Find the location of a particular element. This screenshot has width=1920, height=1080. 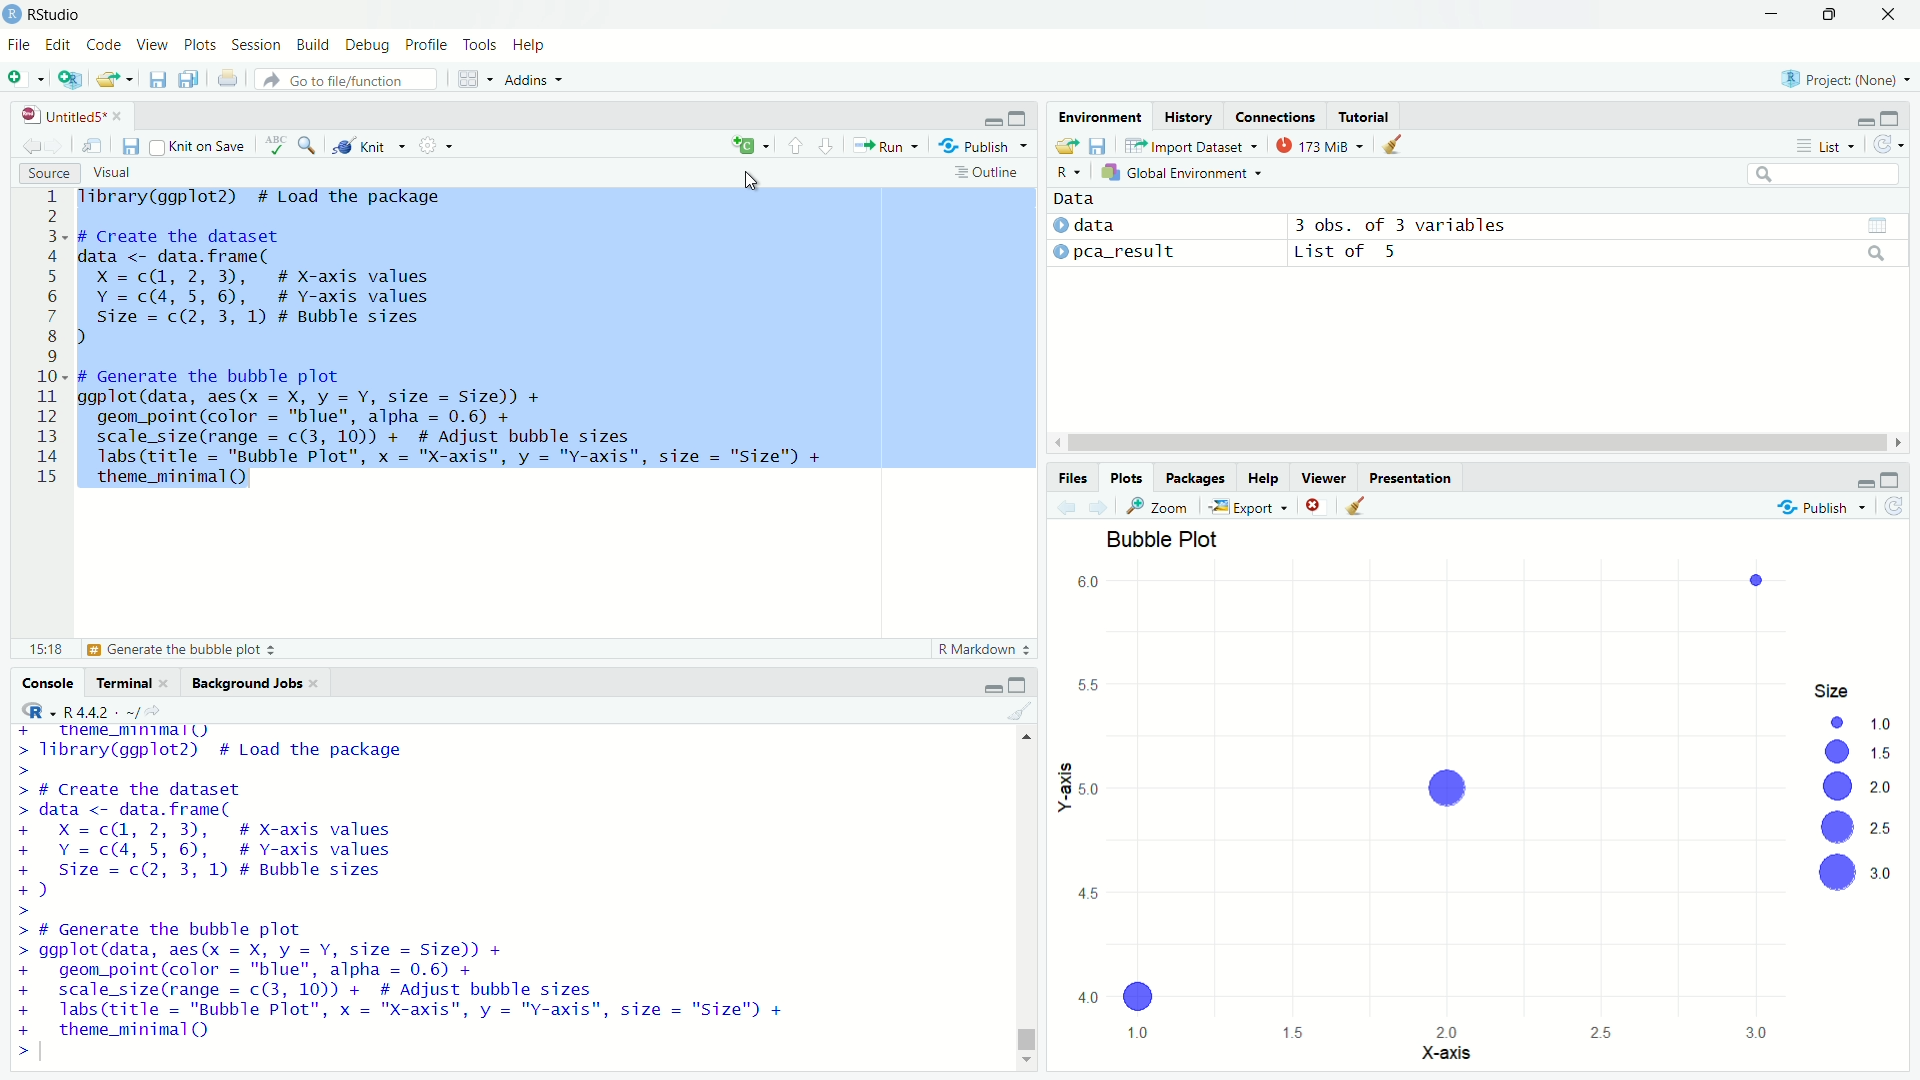

go to next section is located at coordinates (828, 143).